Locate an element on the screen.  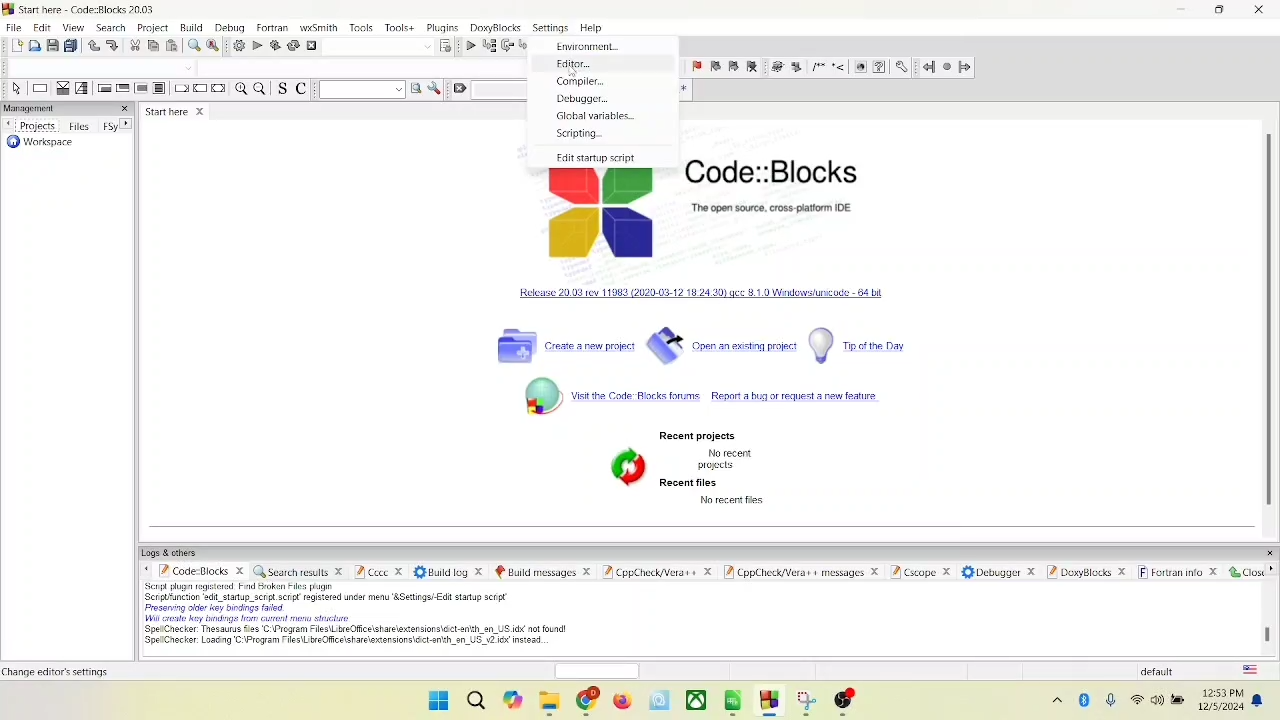
exit condition loop is located at coordinates (122, 88).